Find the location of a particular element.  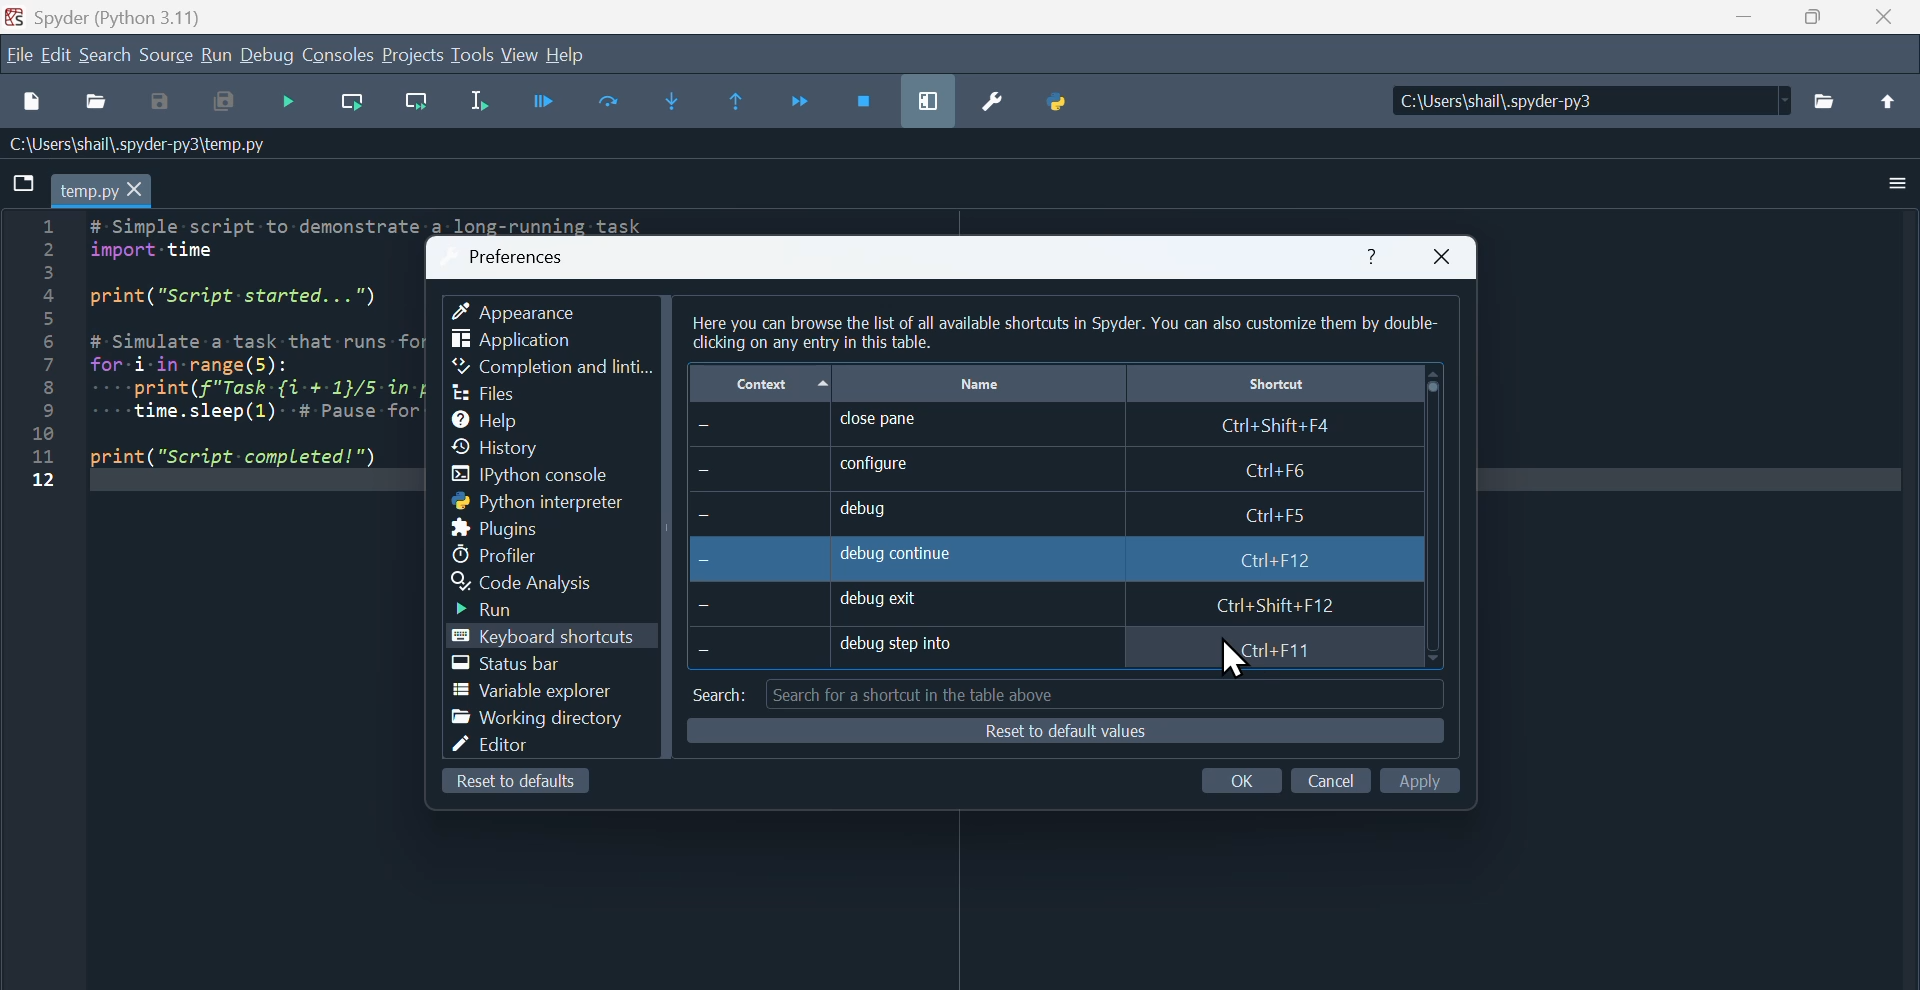

Code analysis is located at coordinates (539, 582).